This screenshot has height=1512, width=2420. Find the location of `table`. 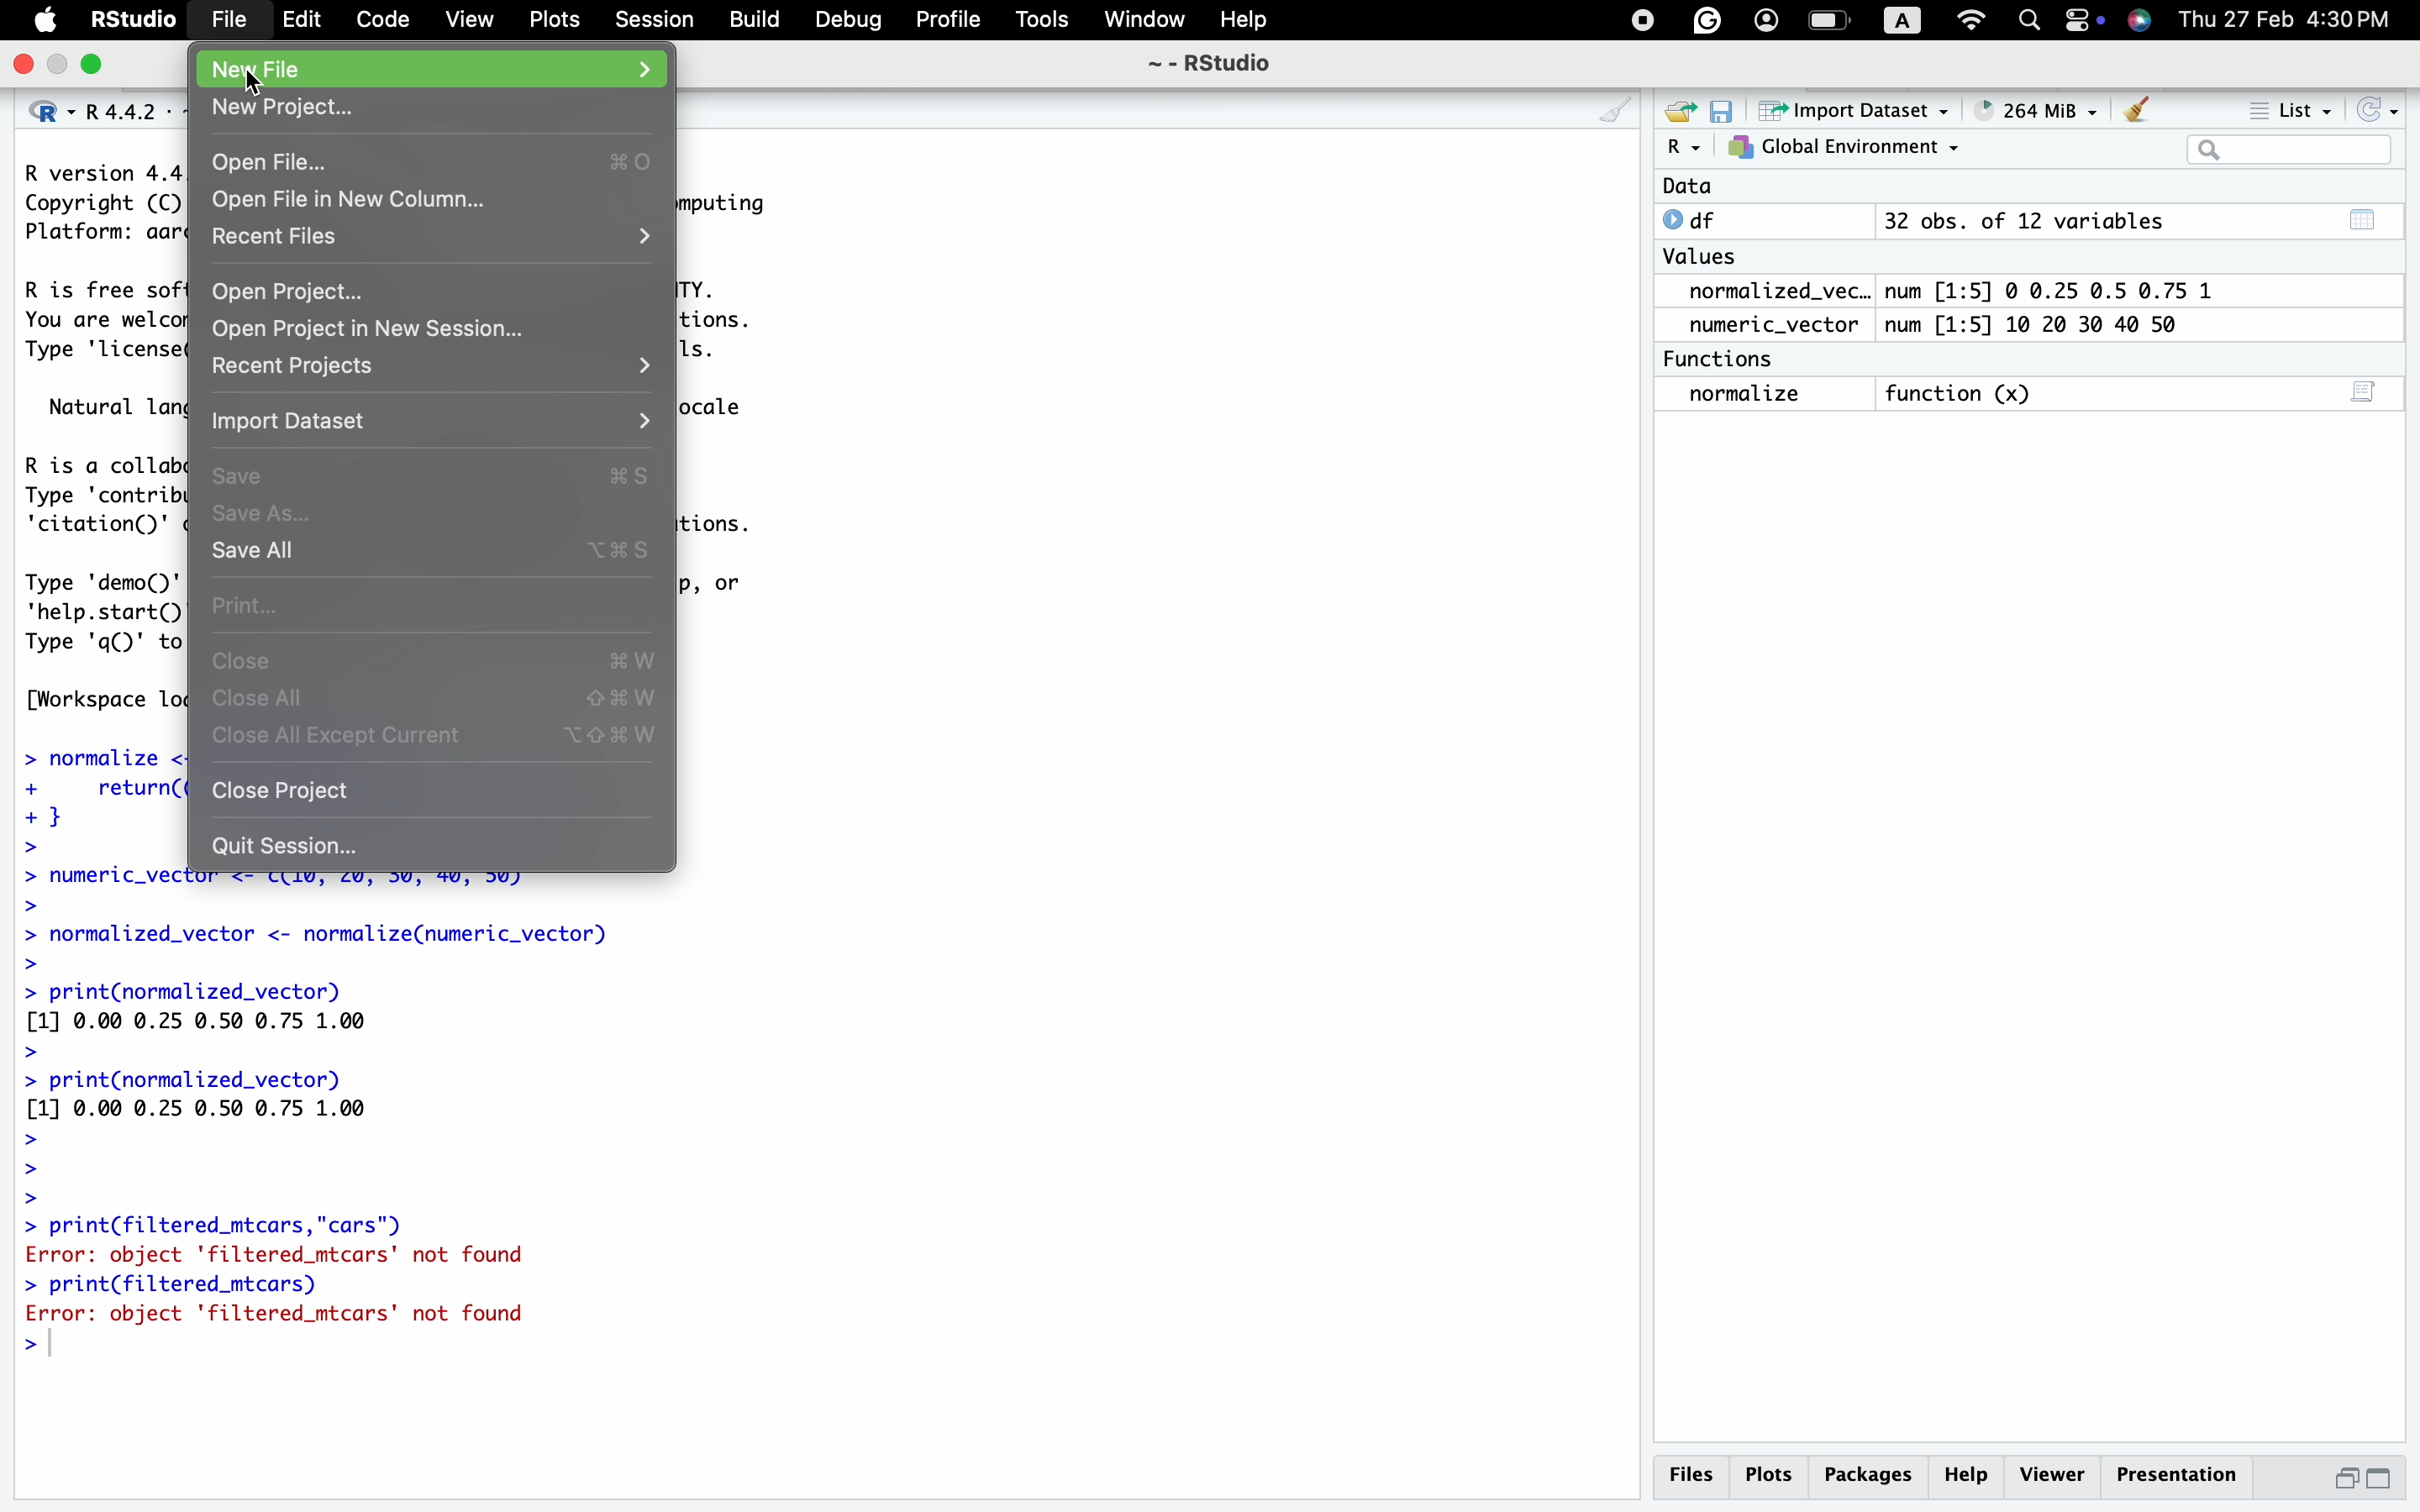

table is located at coordinates (2368, 217).